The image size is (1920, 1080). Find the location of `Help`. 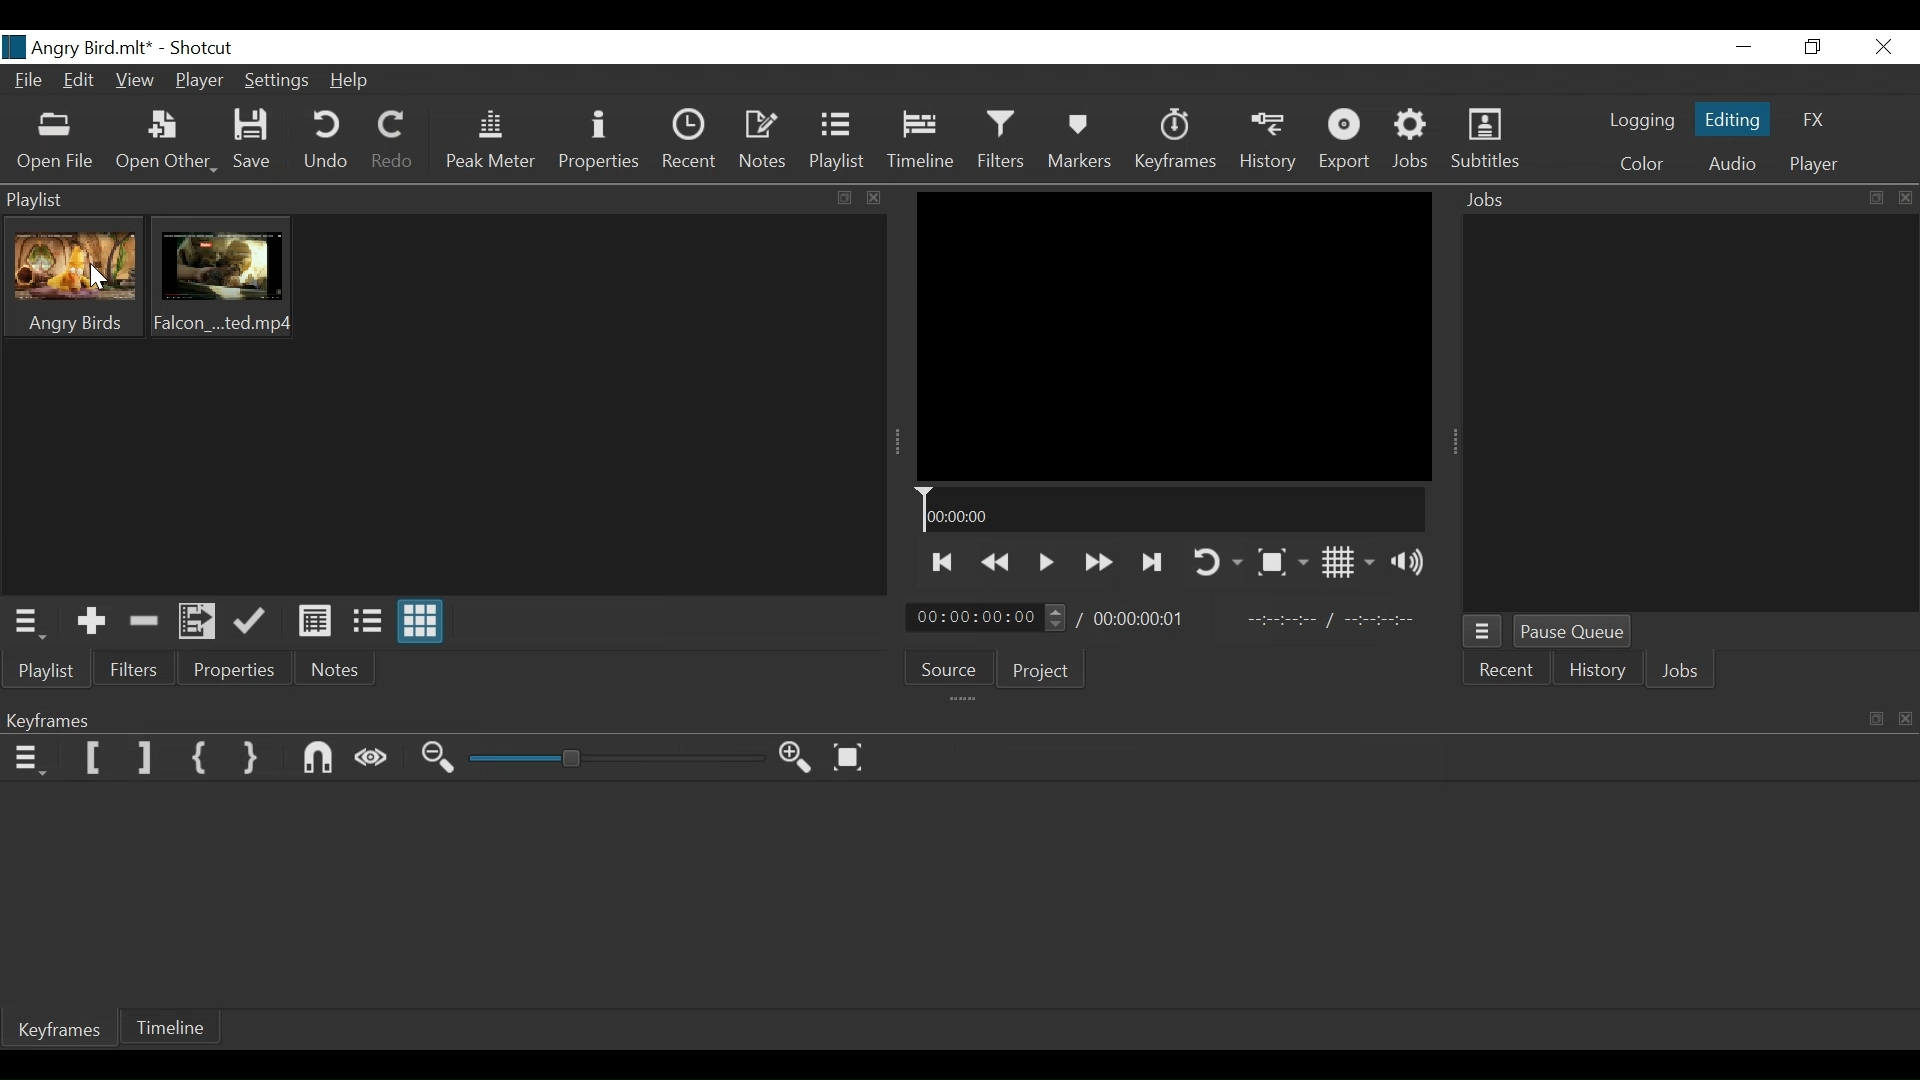

Help is located at coordinates (351, 81).